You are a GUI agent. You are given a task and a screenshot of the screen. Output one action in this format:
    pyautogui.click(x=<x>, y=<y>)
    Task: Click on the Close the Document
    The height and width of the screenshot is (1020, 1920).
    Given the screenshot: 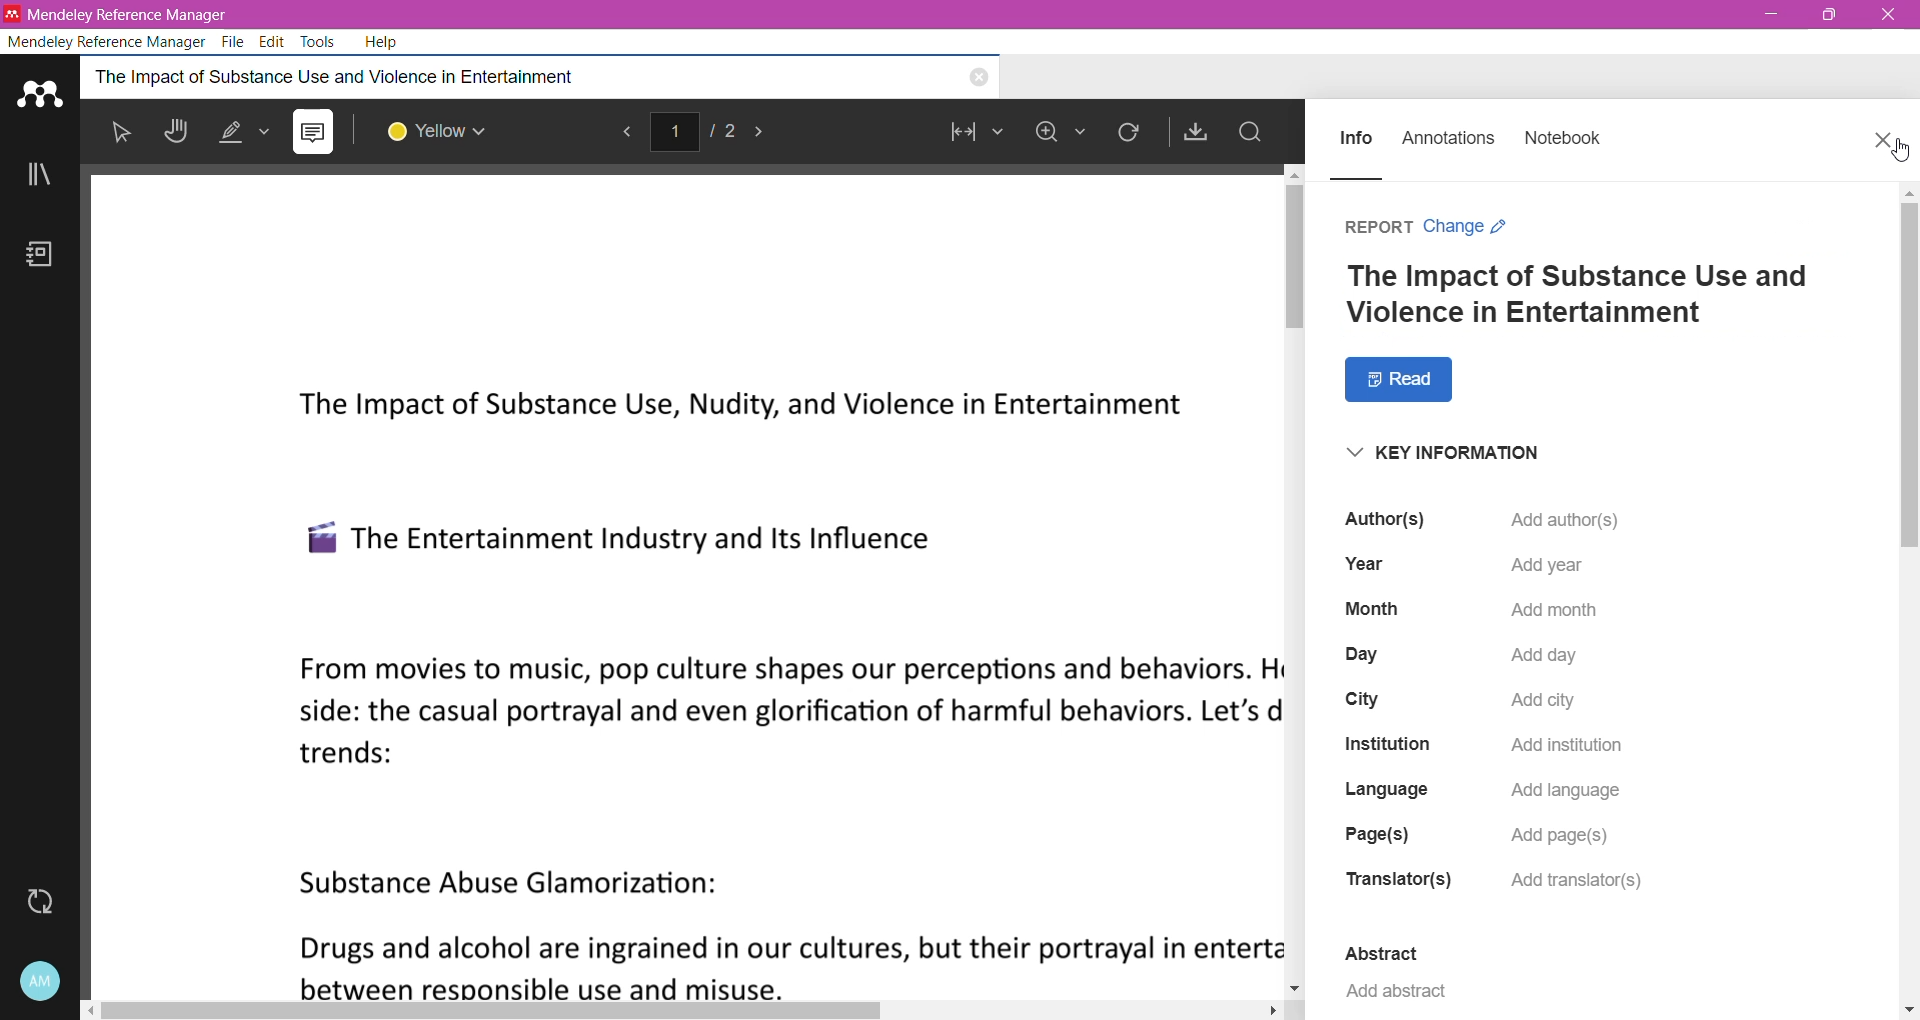 What is the action you would take?
    pyautogui.click(x=978, y=79)
    